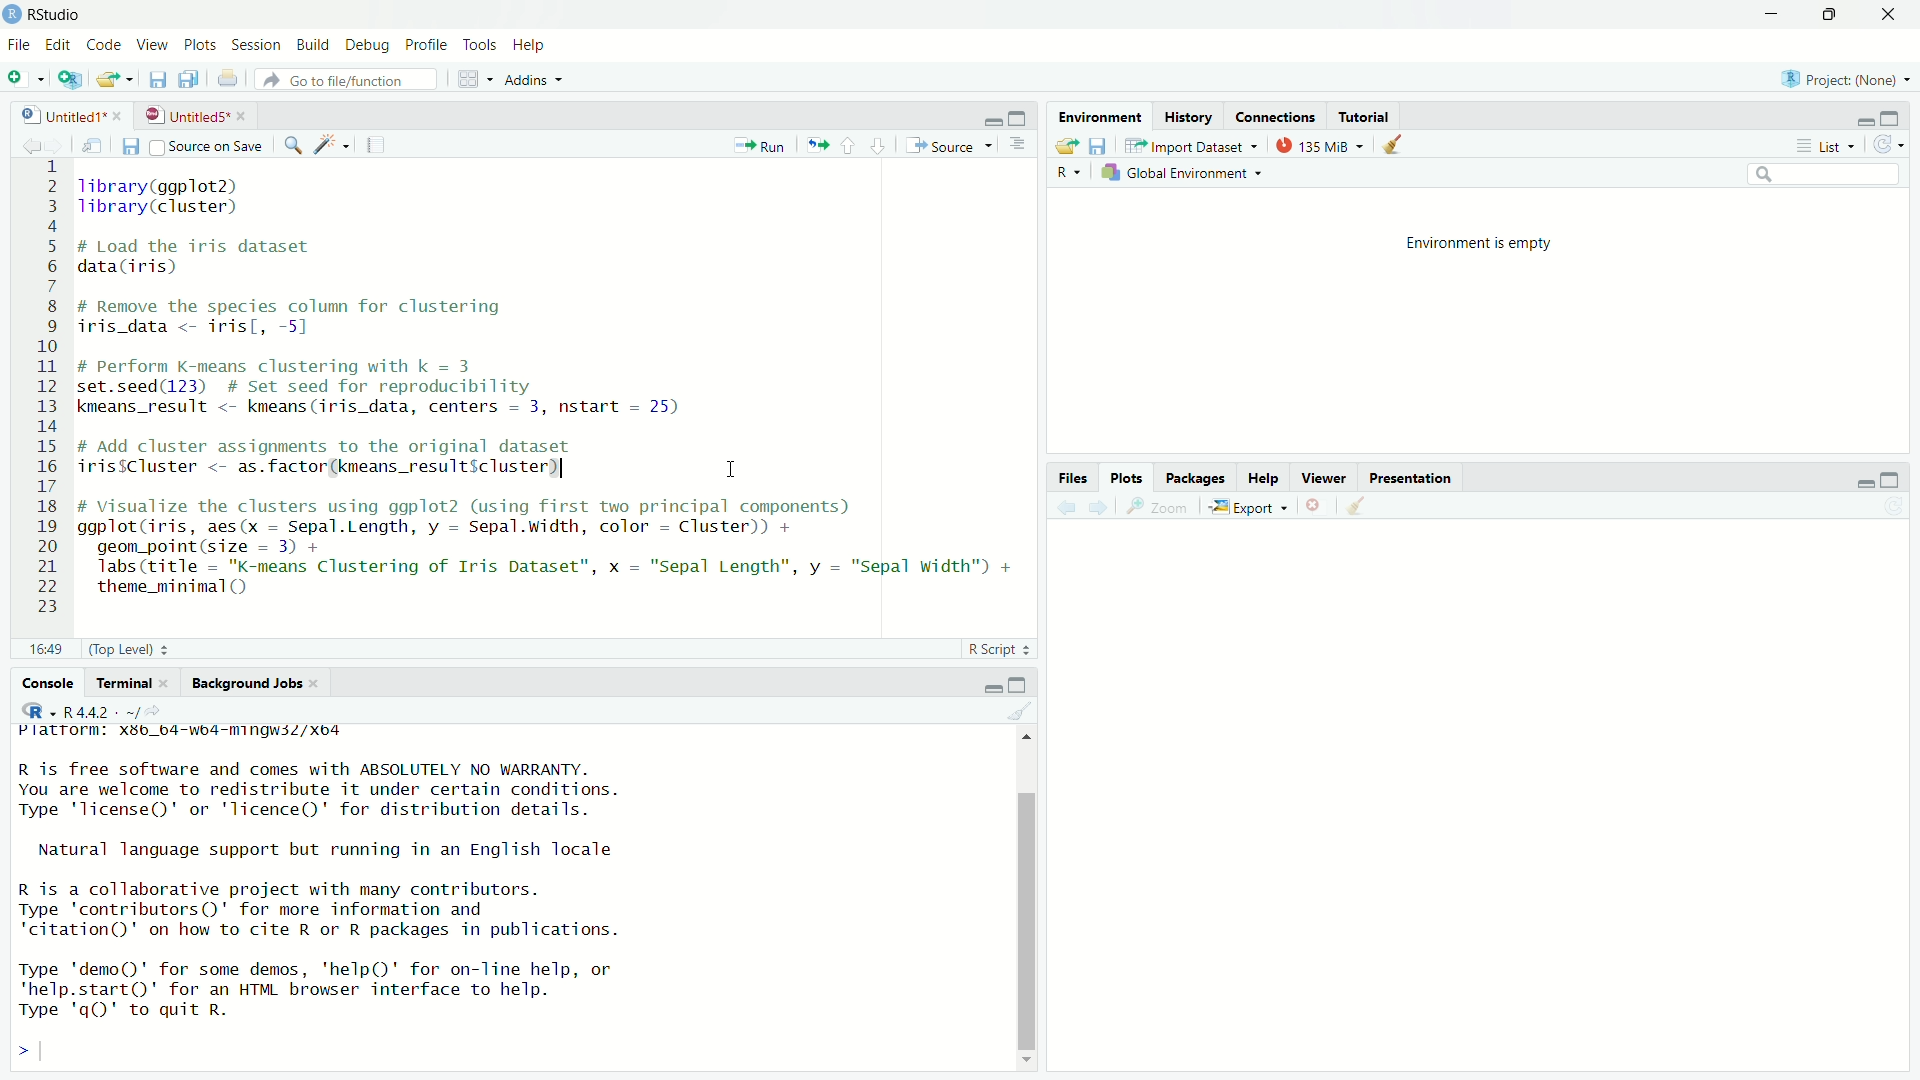 The height and width of the screenshot is (1080, 1920). I want to click on Natural language support but running in an English locale, so click(351, 851).